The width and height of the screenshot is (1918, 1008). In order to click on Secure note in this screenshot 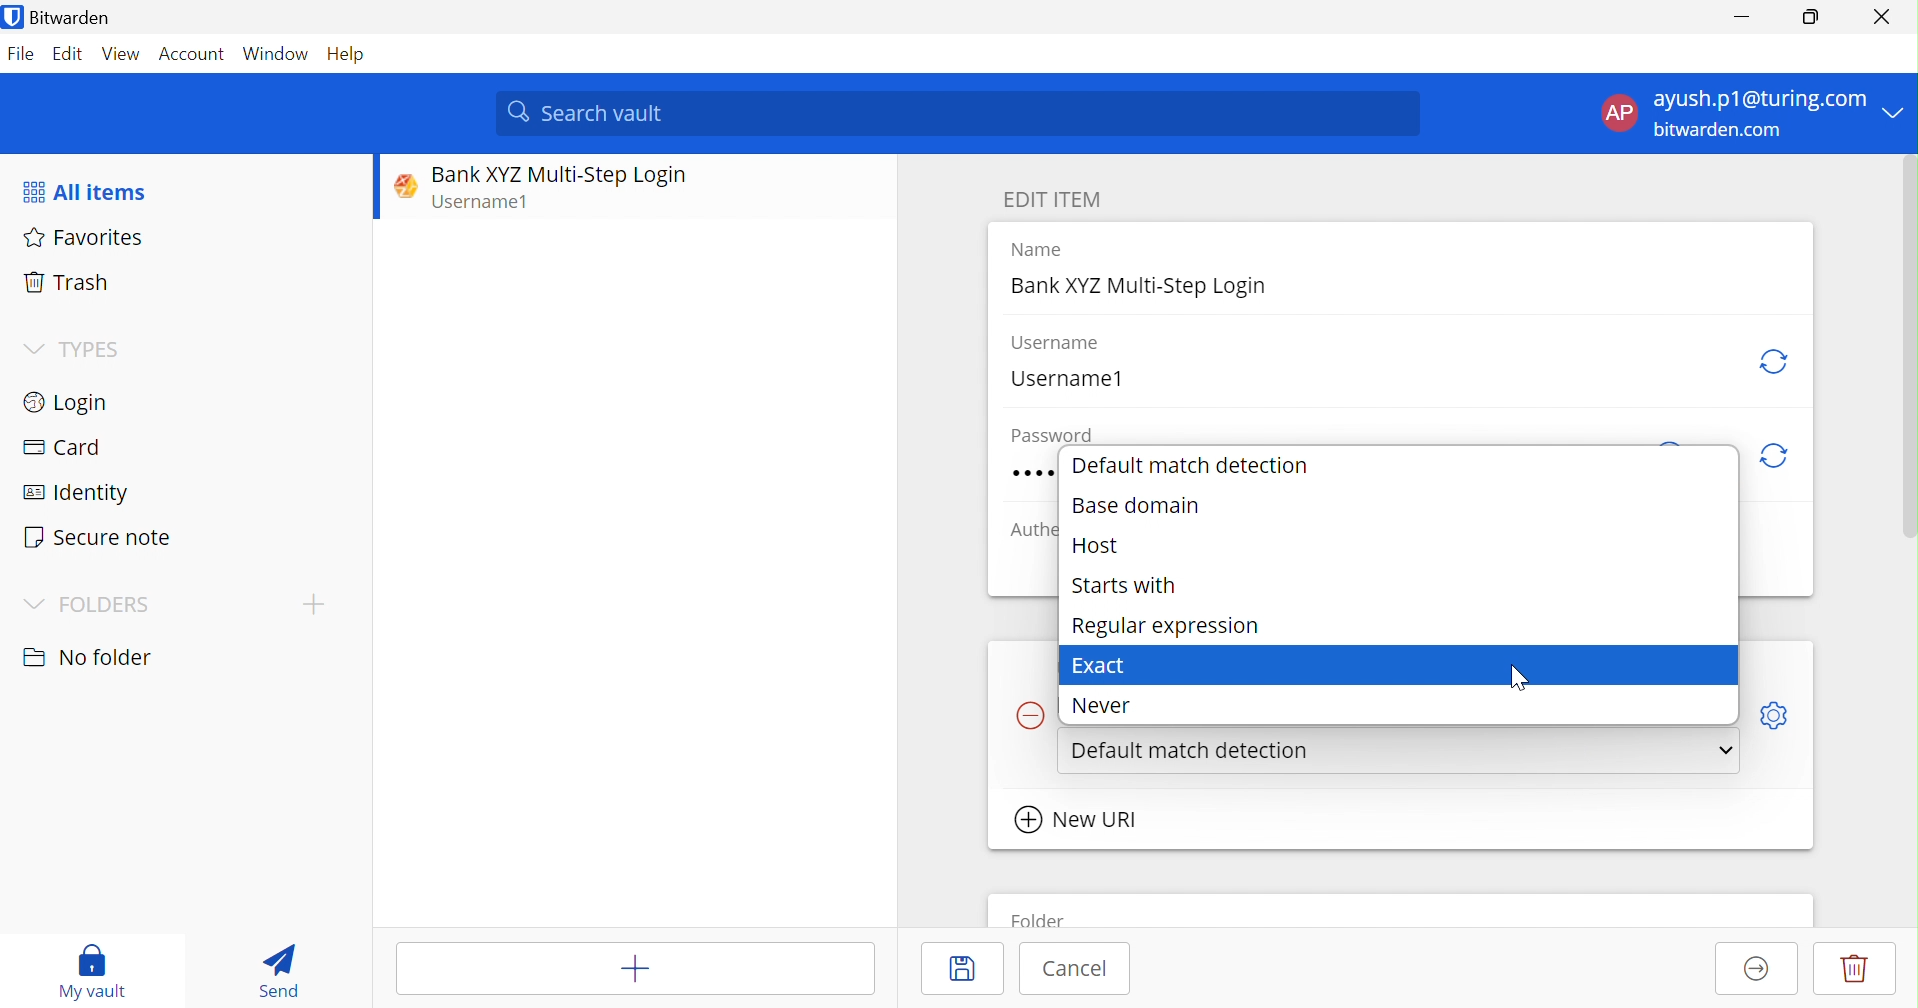, I will do `click(98, 537)`.